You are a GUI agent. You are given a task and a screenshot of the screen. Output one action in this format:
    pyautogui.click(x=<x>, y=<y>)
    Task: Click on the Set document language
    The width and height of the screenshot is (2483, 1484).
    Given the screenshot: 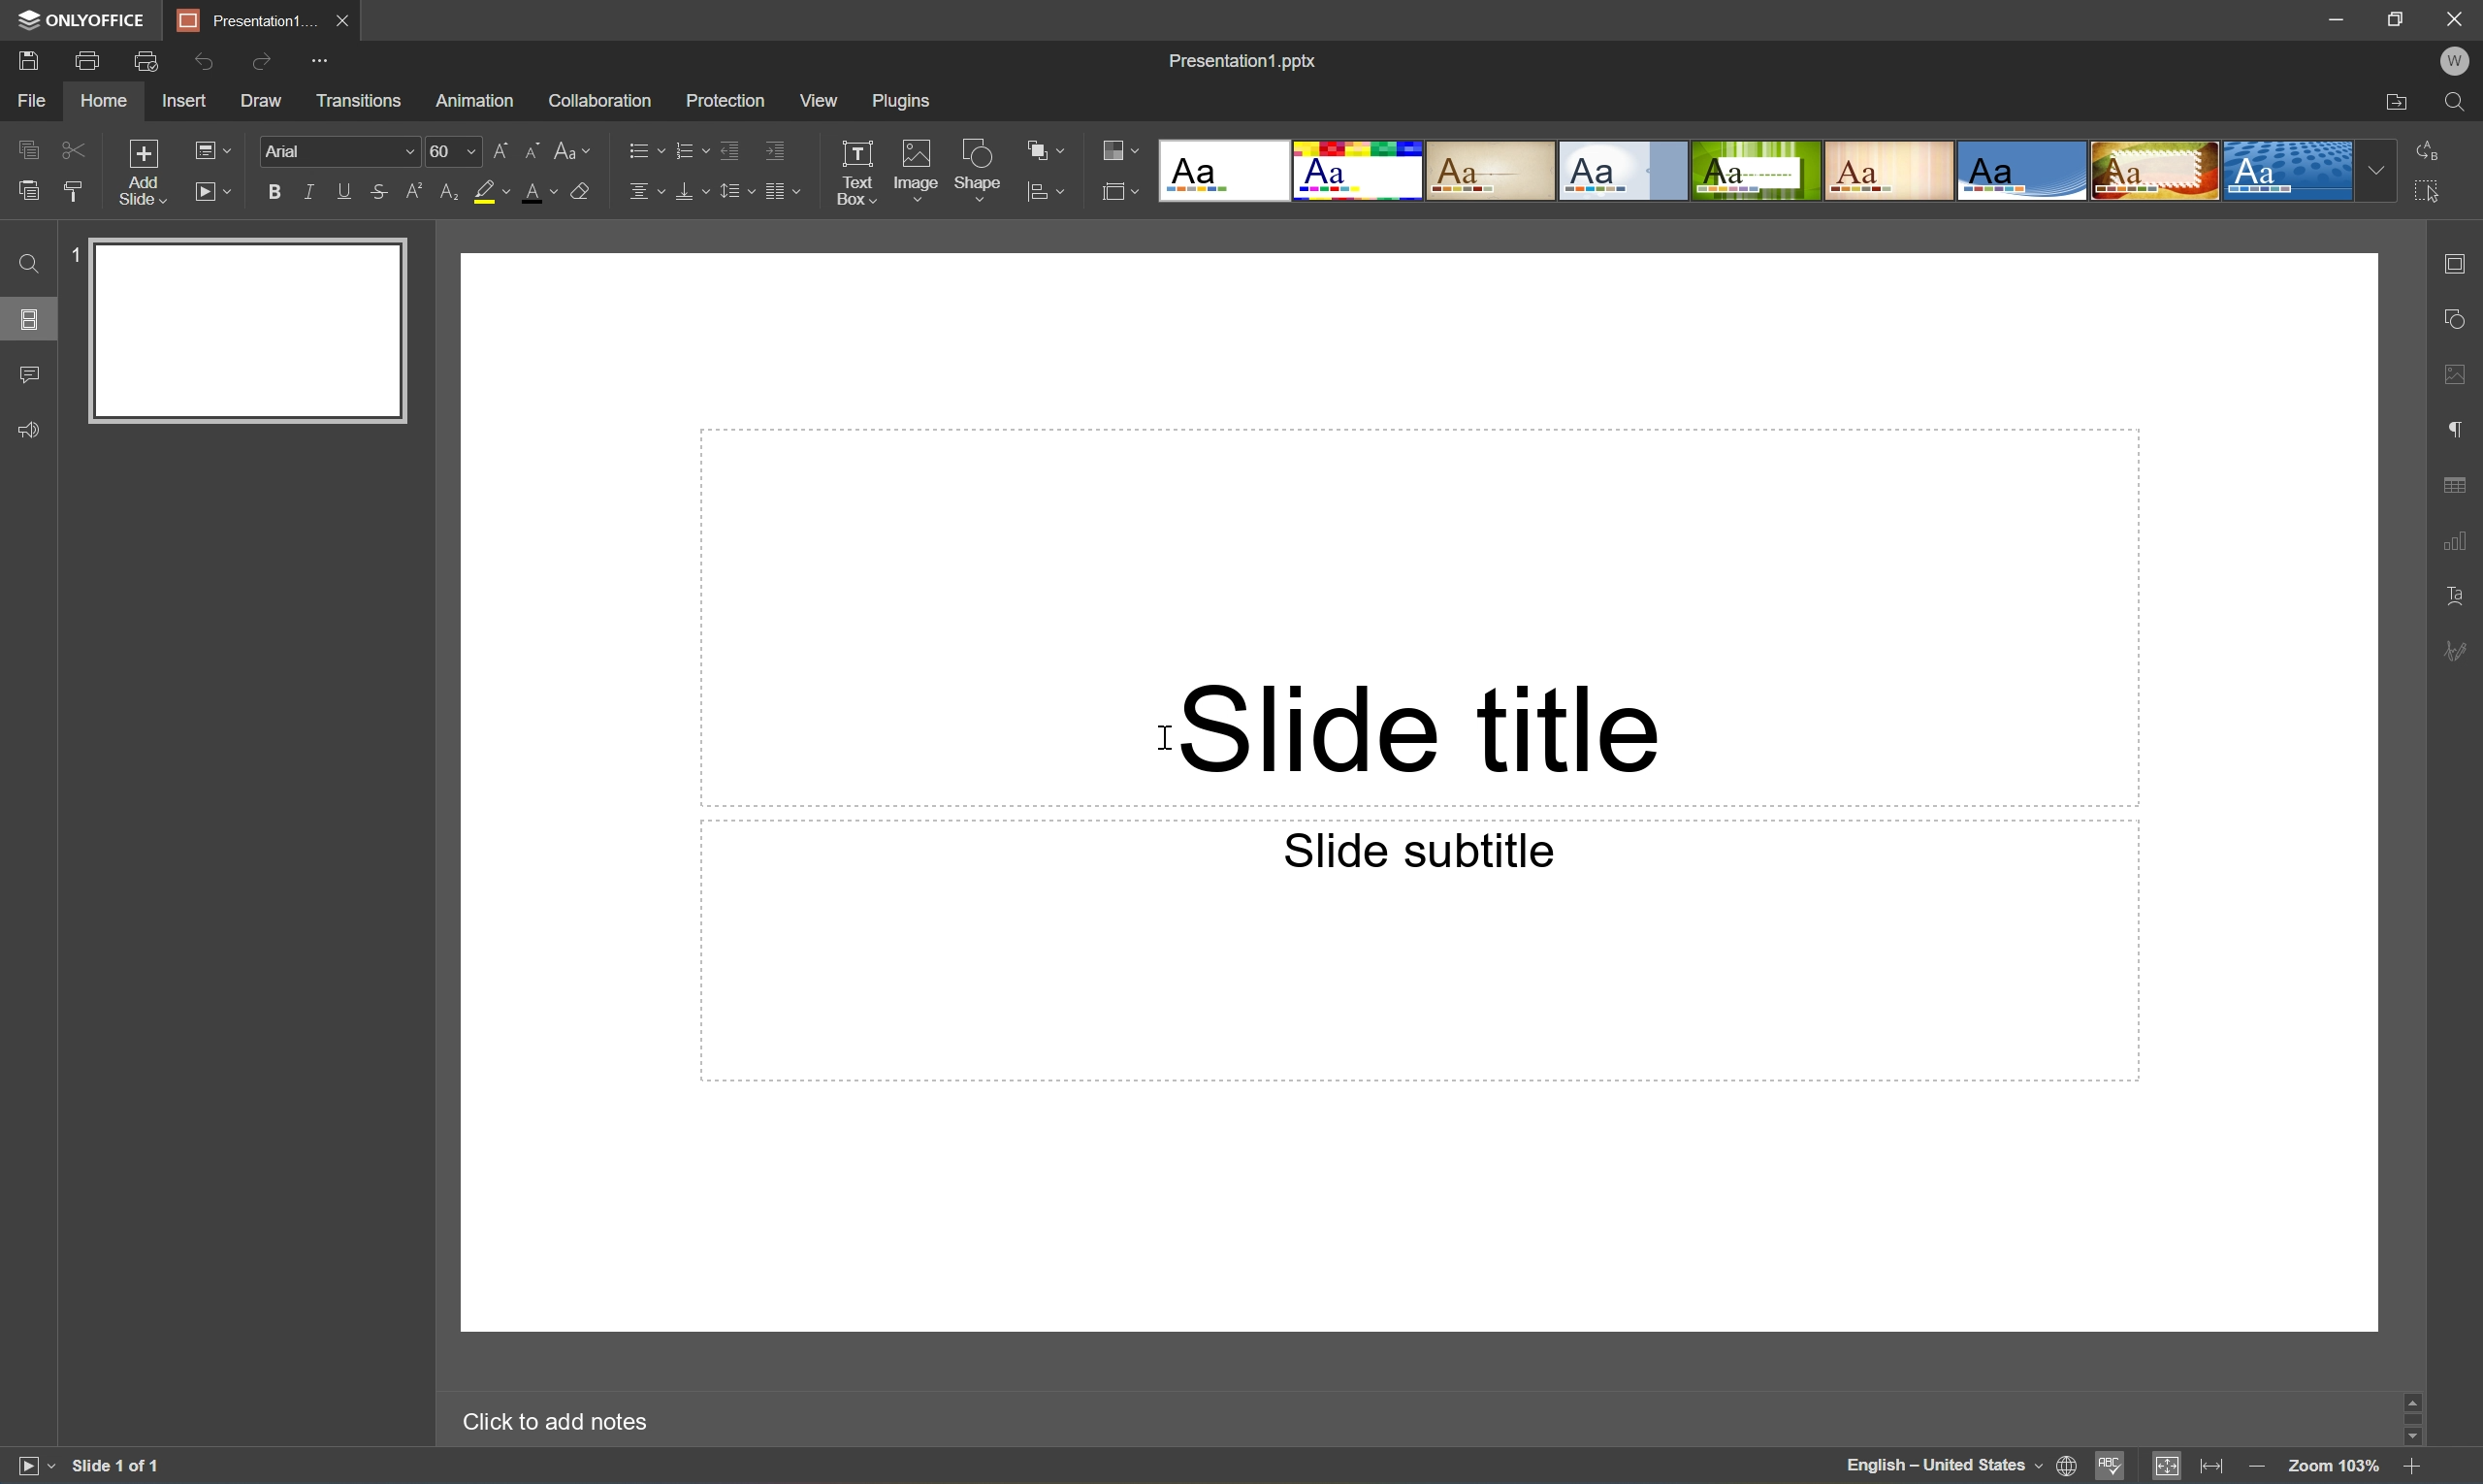 What is the action you would take?
    pyautogui.click(x=2067, y=1467)
    